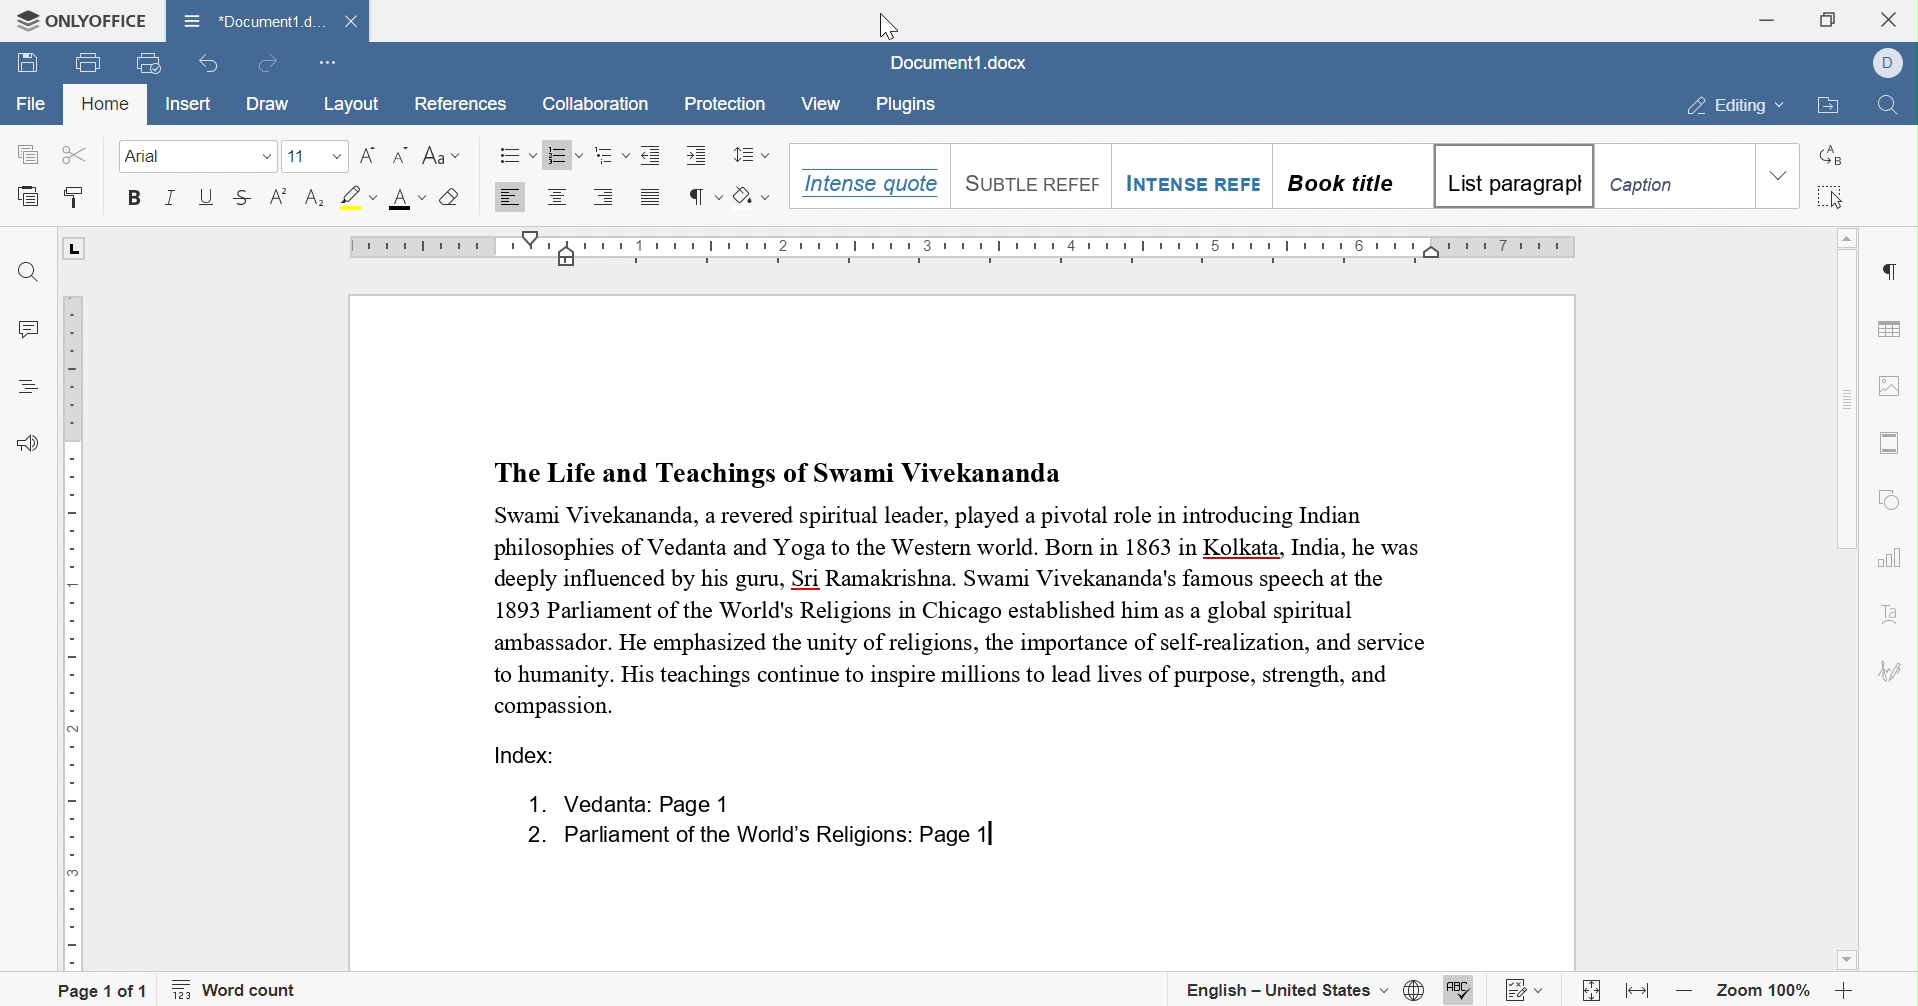 The image size is (1918, 1006). I want to click on feedback and support, so click(30, 445).